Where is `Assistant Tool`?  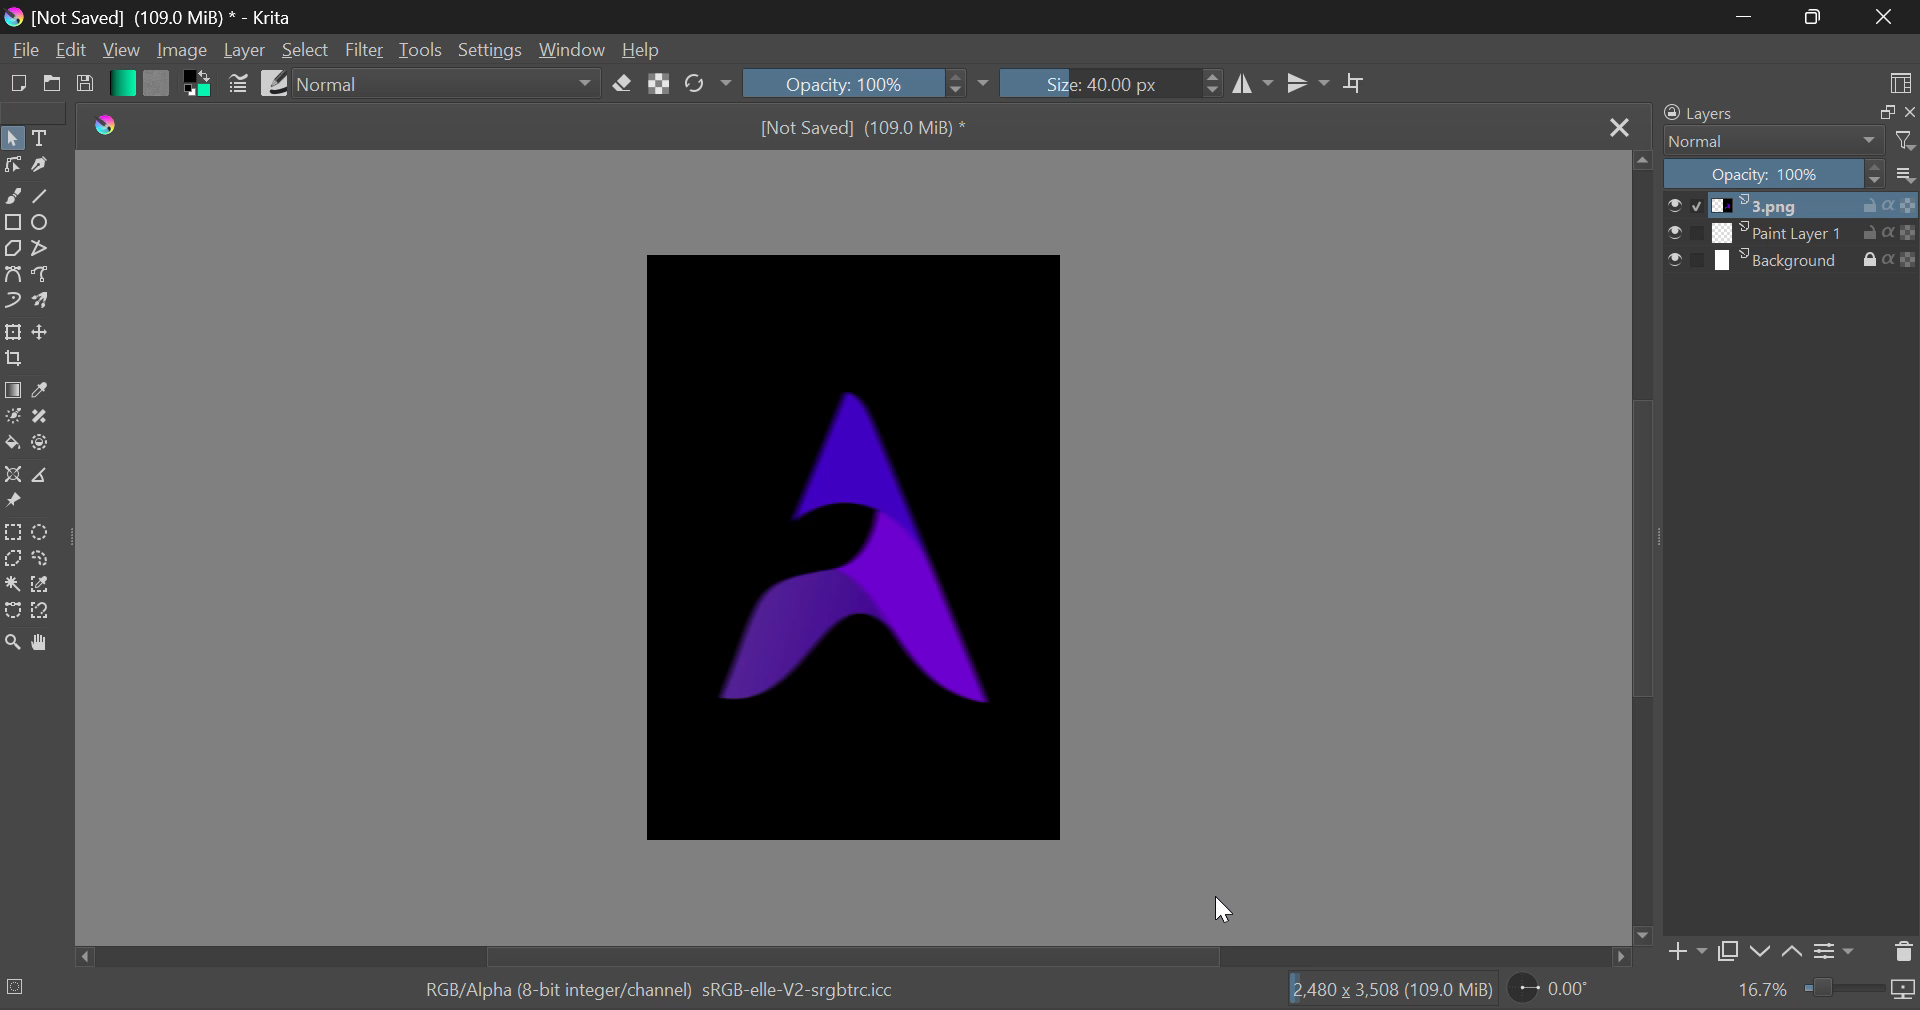
Assistant Tool is located at coordinates (12, 475).